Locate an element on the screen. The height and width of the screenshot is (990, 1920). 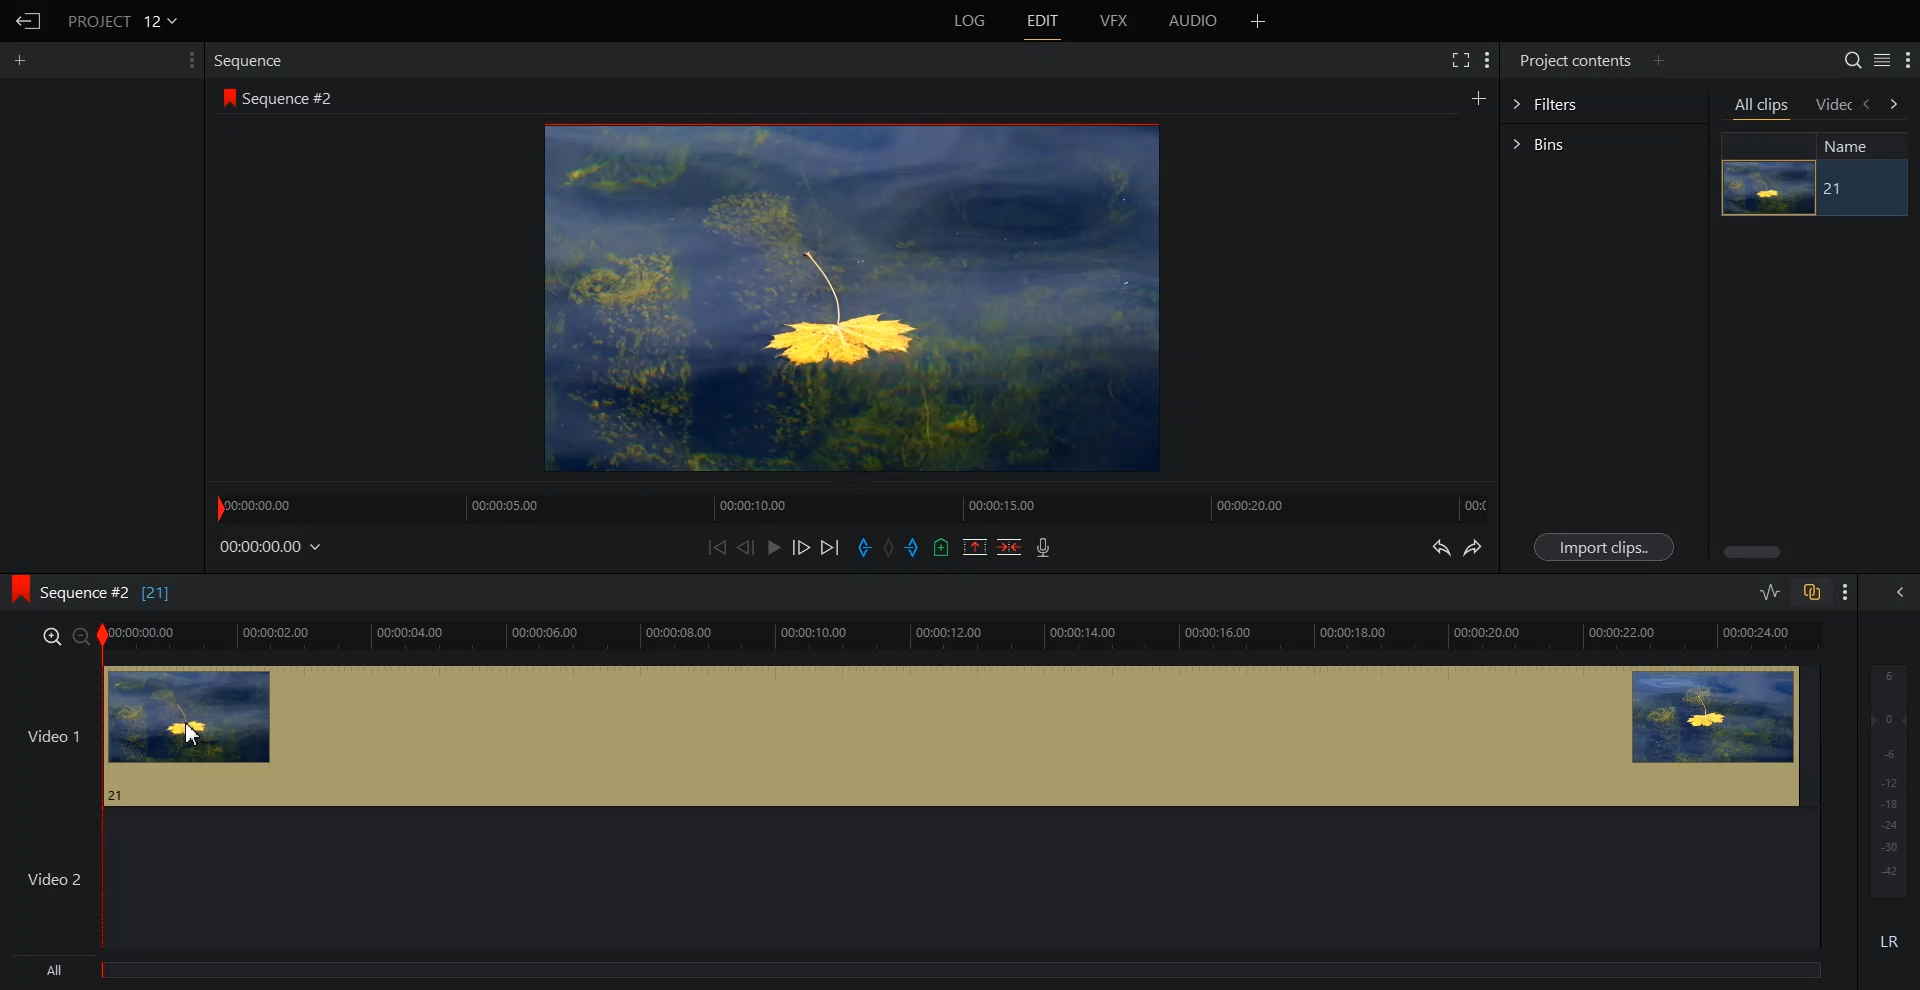
Add Panel is located at coordinates (20, 60).